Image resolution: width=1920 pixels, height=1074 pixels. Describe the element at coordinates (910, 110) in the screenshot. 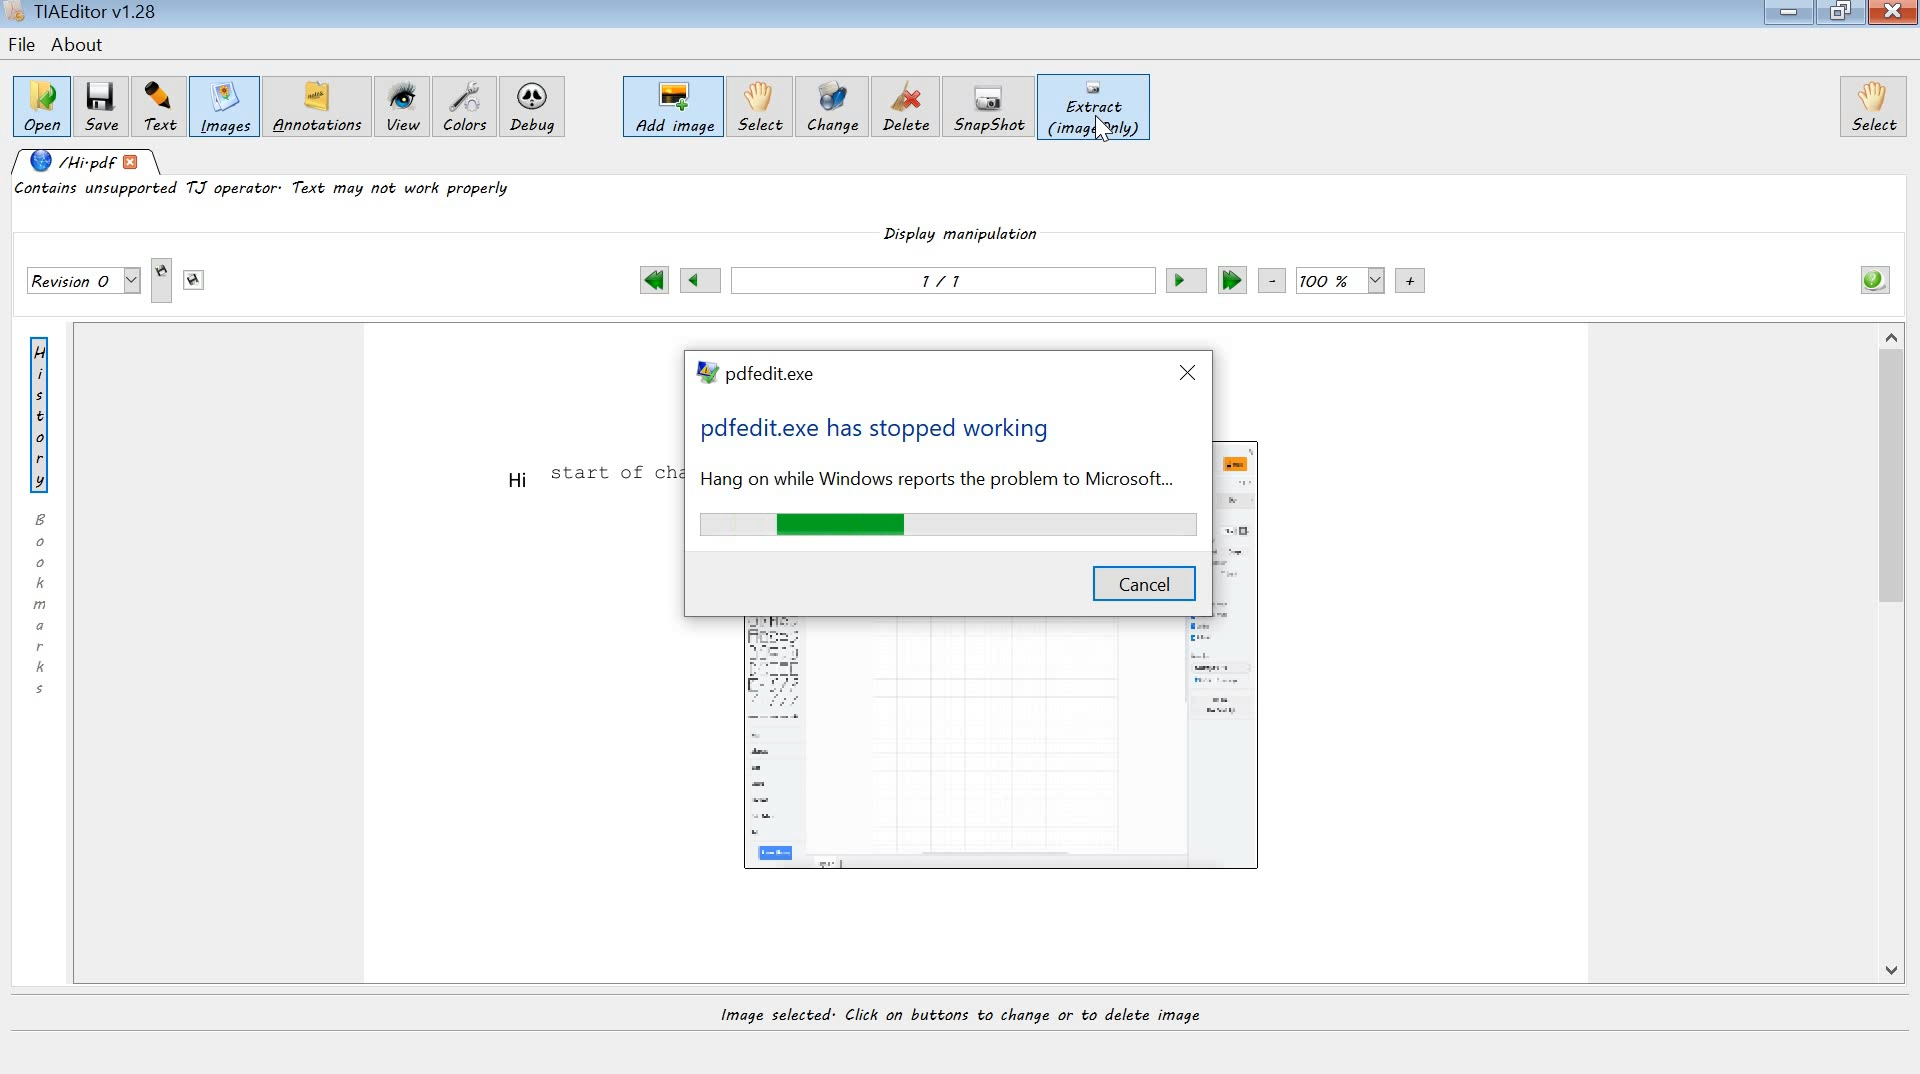

I see `delete` at that location.